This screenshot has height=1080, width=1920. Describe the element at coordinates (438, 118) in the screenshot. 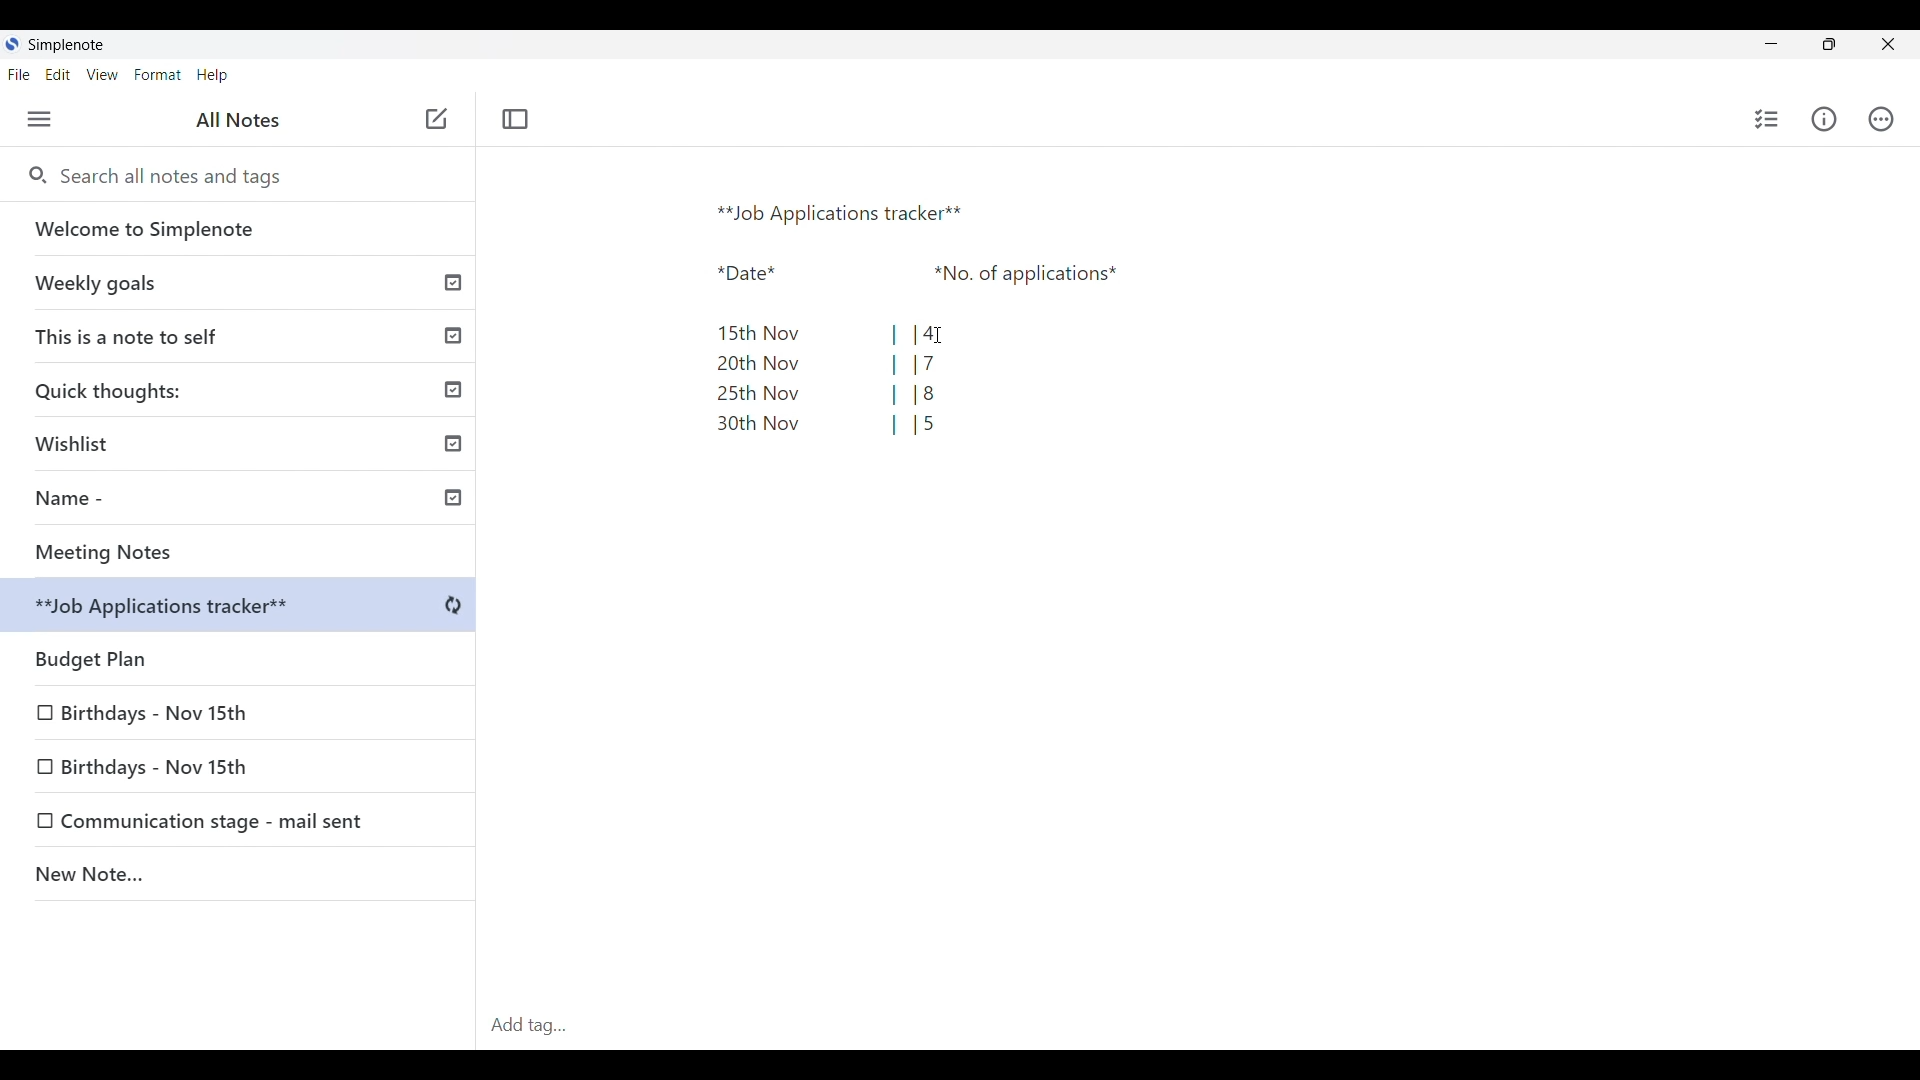

I see `Click to add note` at that location.